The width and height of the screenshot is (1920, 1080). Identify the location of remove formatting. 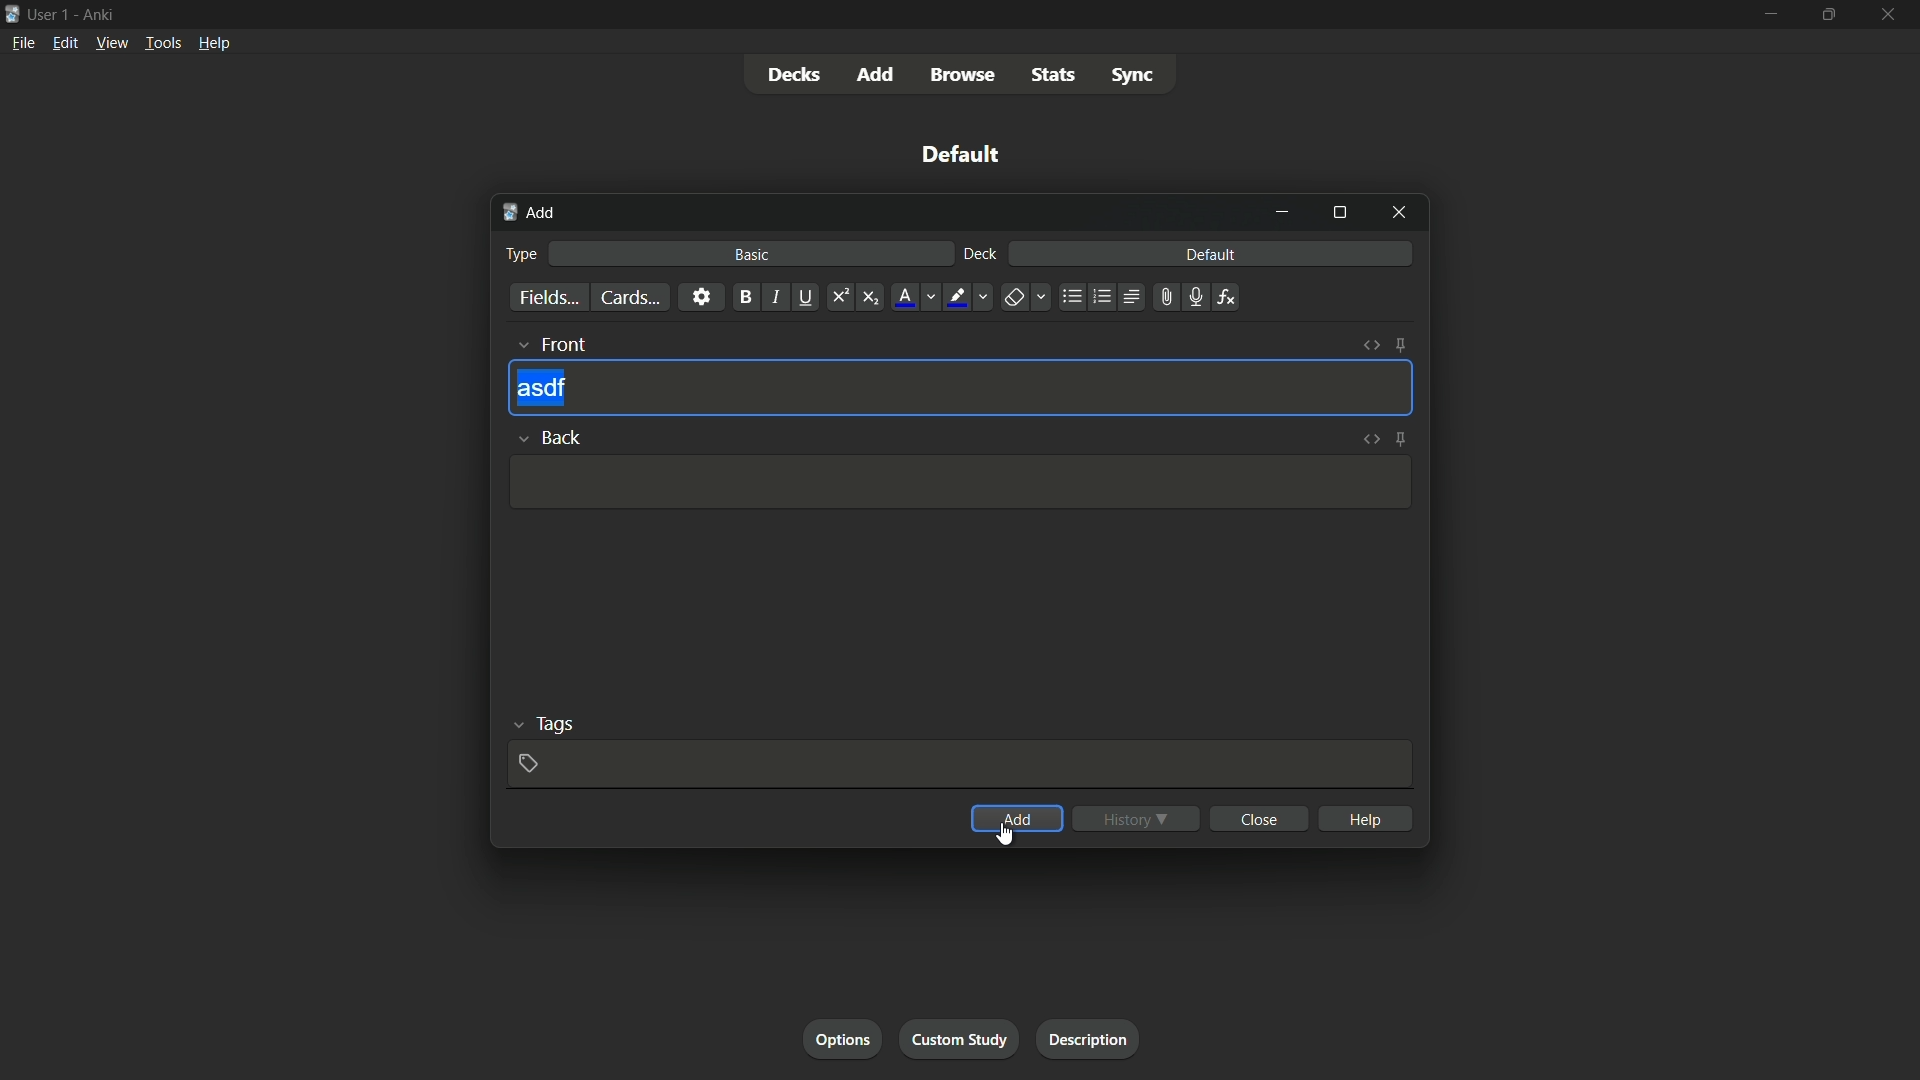
(1023, 297).